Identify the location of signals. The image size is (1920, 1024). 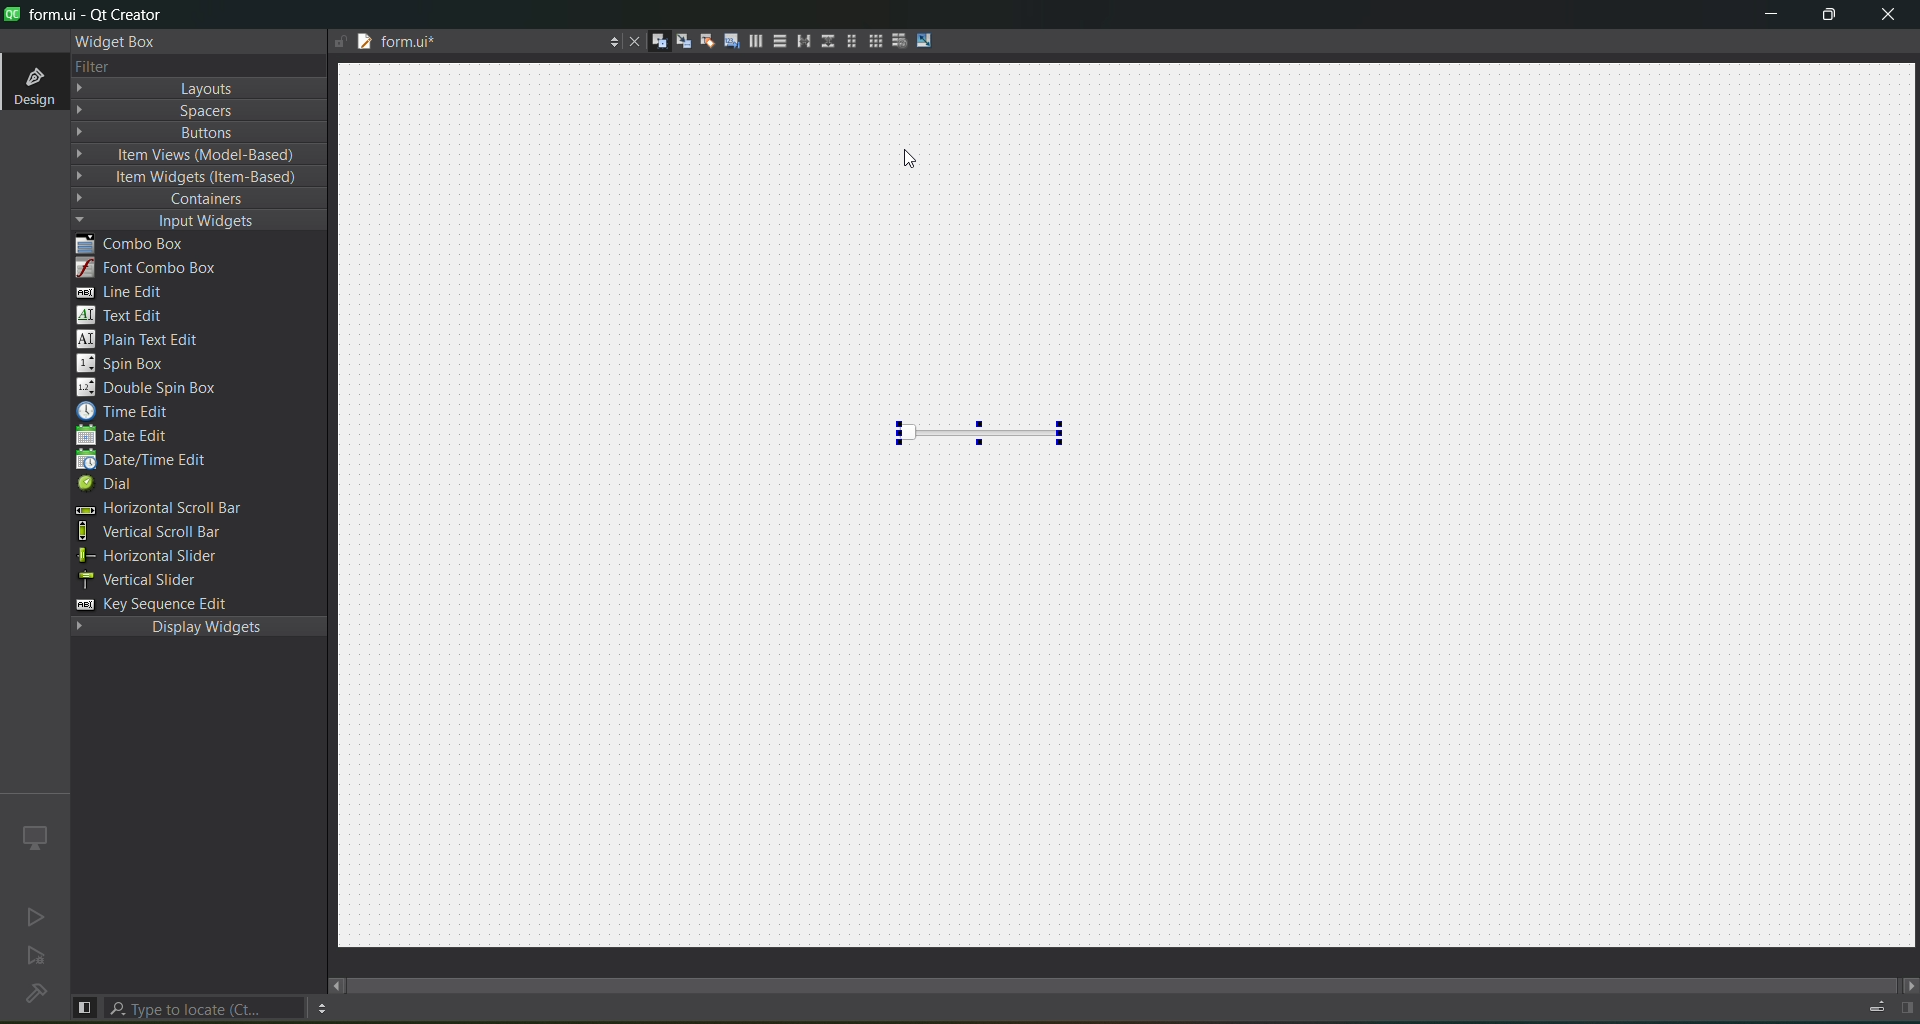
(675, 40).